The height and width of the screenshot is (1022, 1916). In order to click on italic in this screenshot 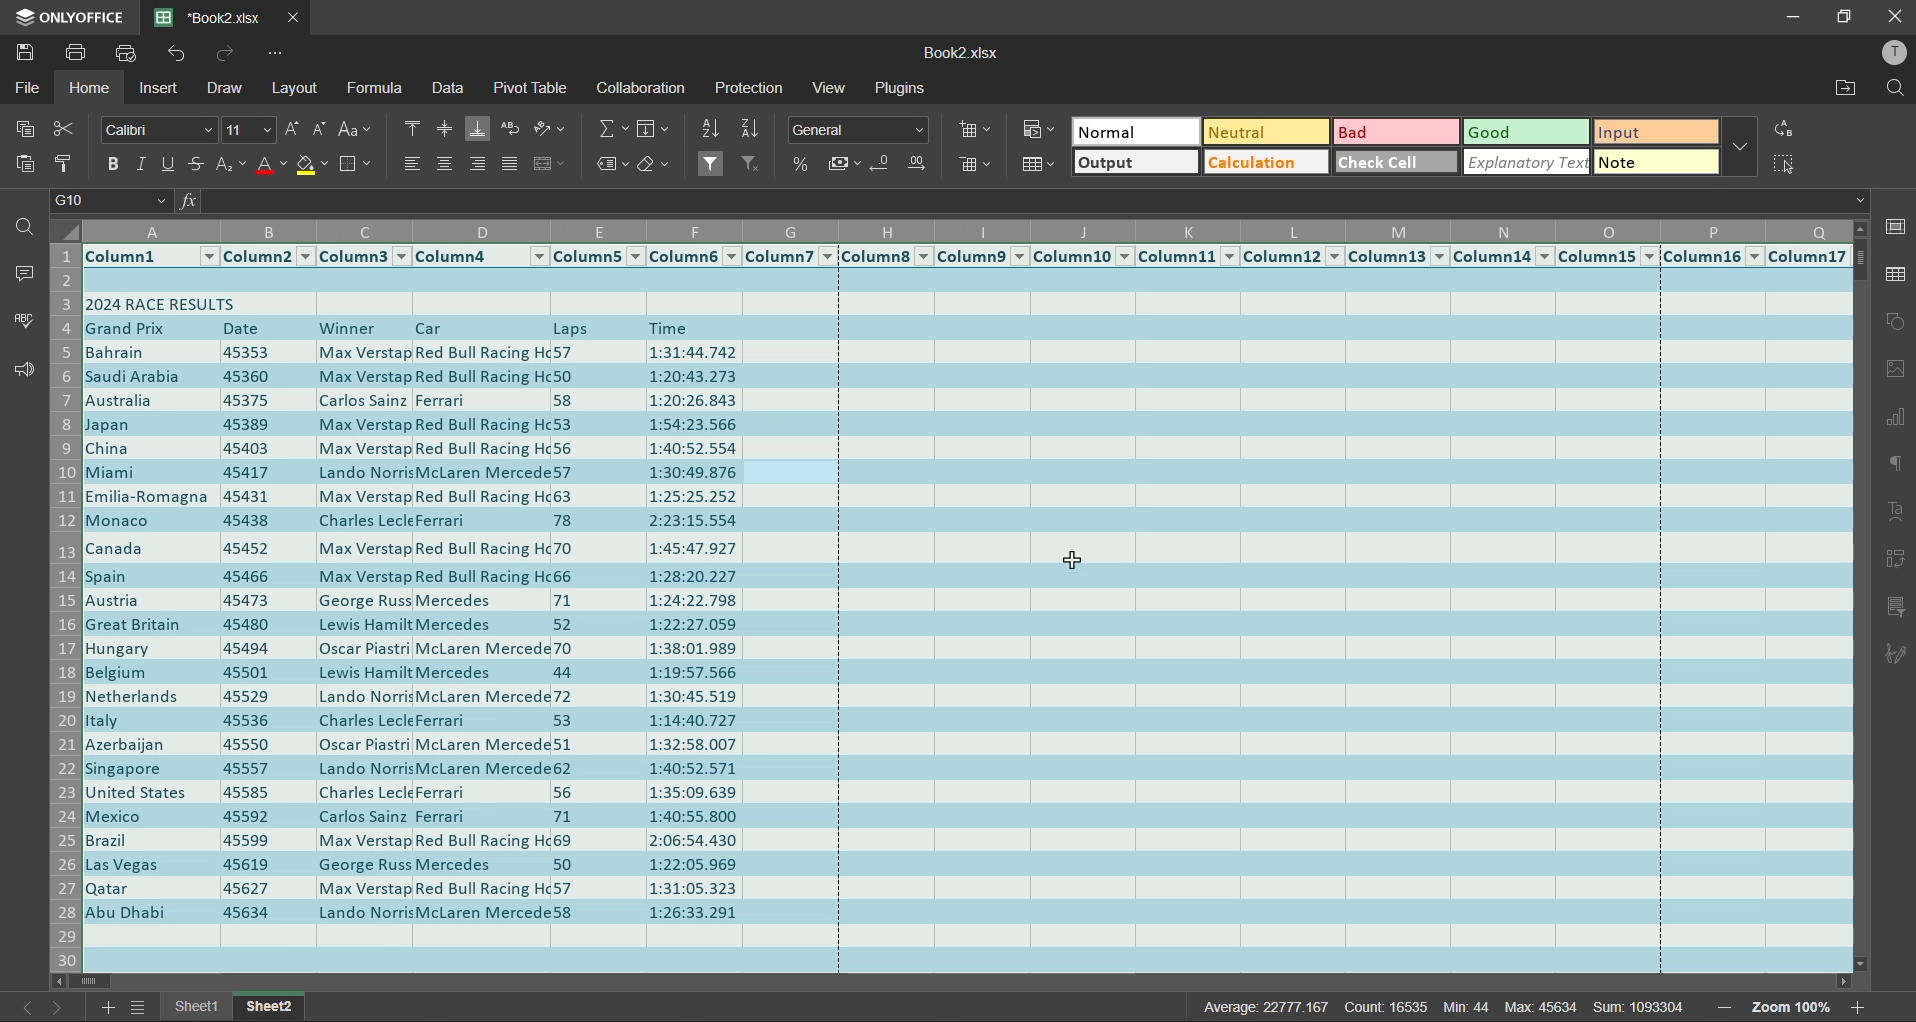, I will do `click(143, 165)`.